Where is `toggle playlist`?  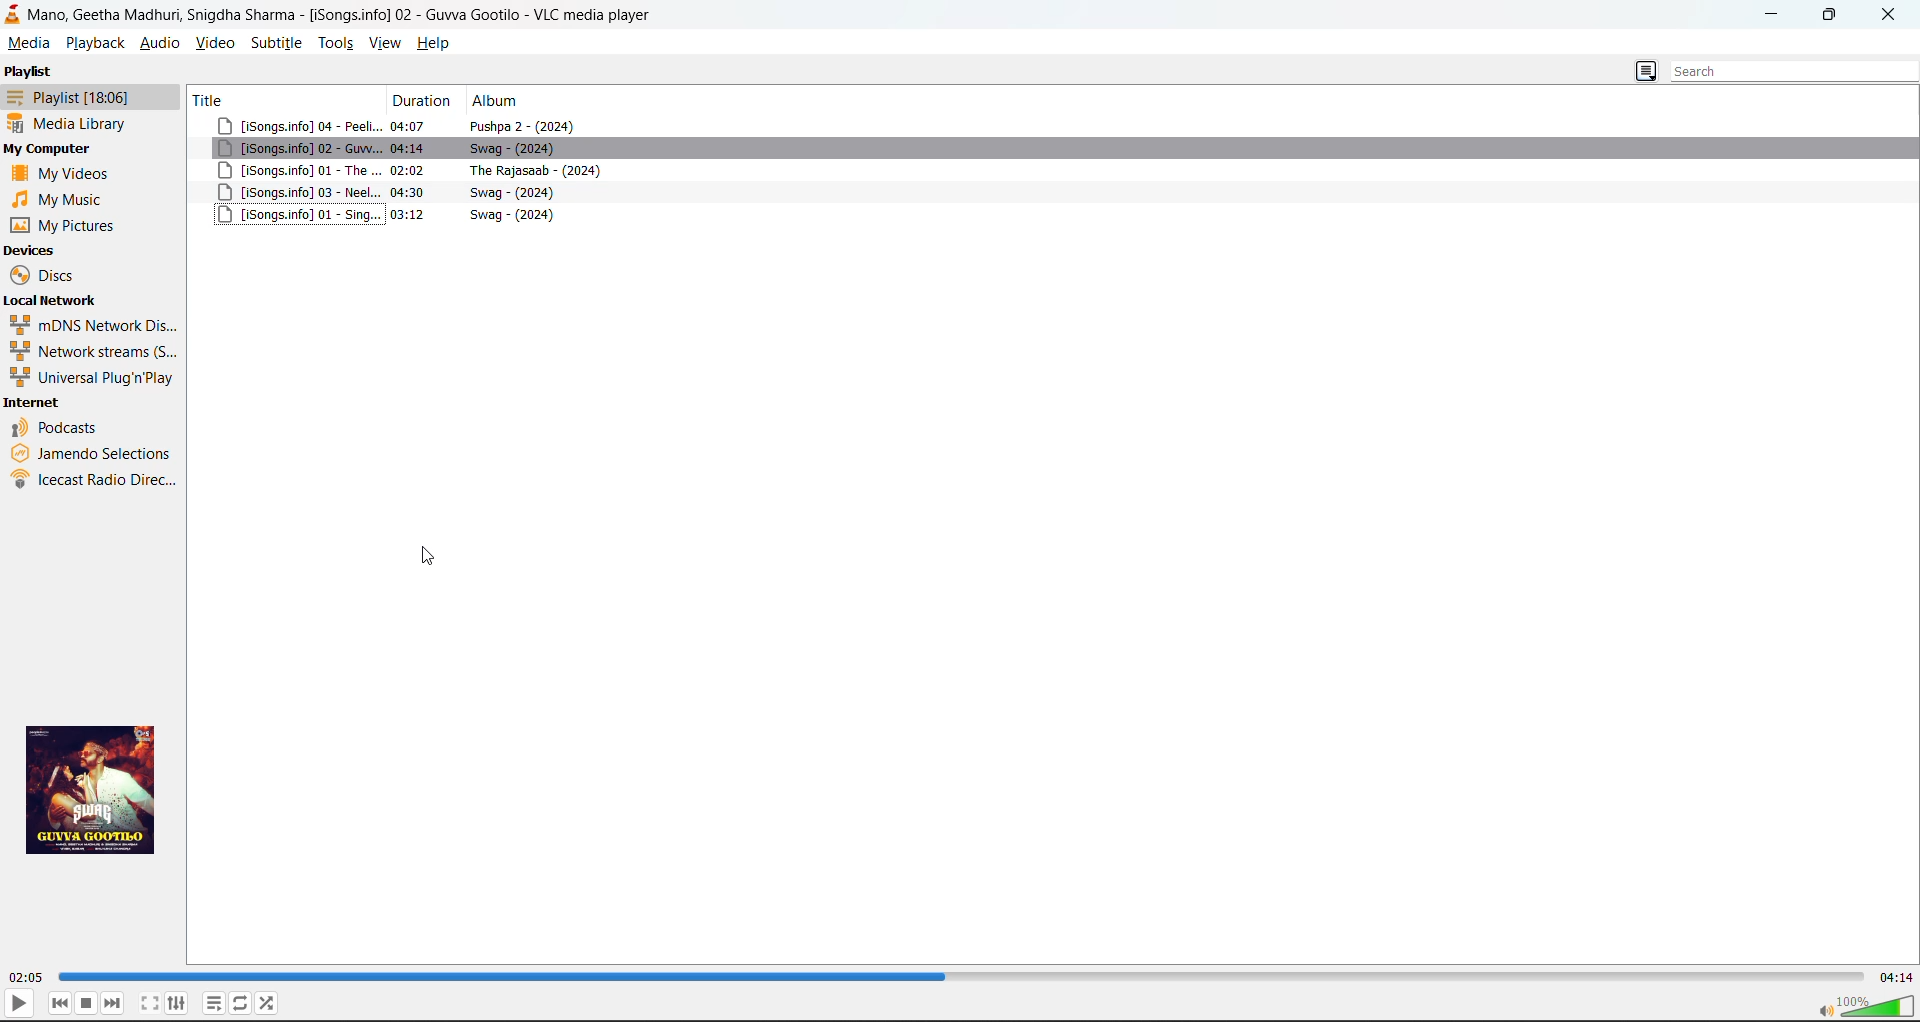
toggle playlist is located at coordinates (213, 1004).